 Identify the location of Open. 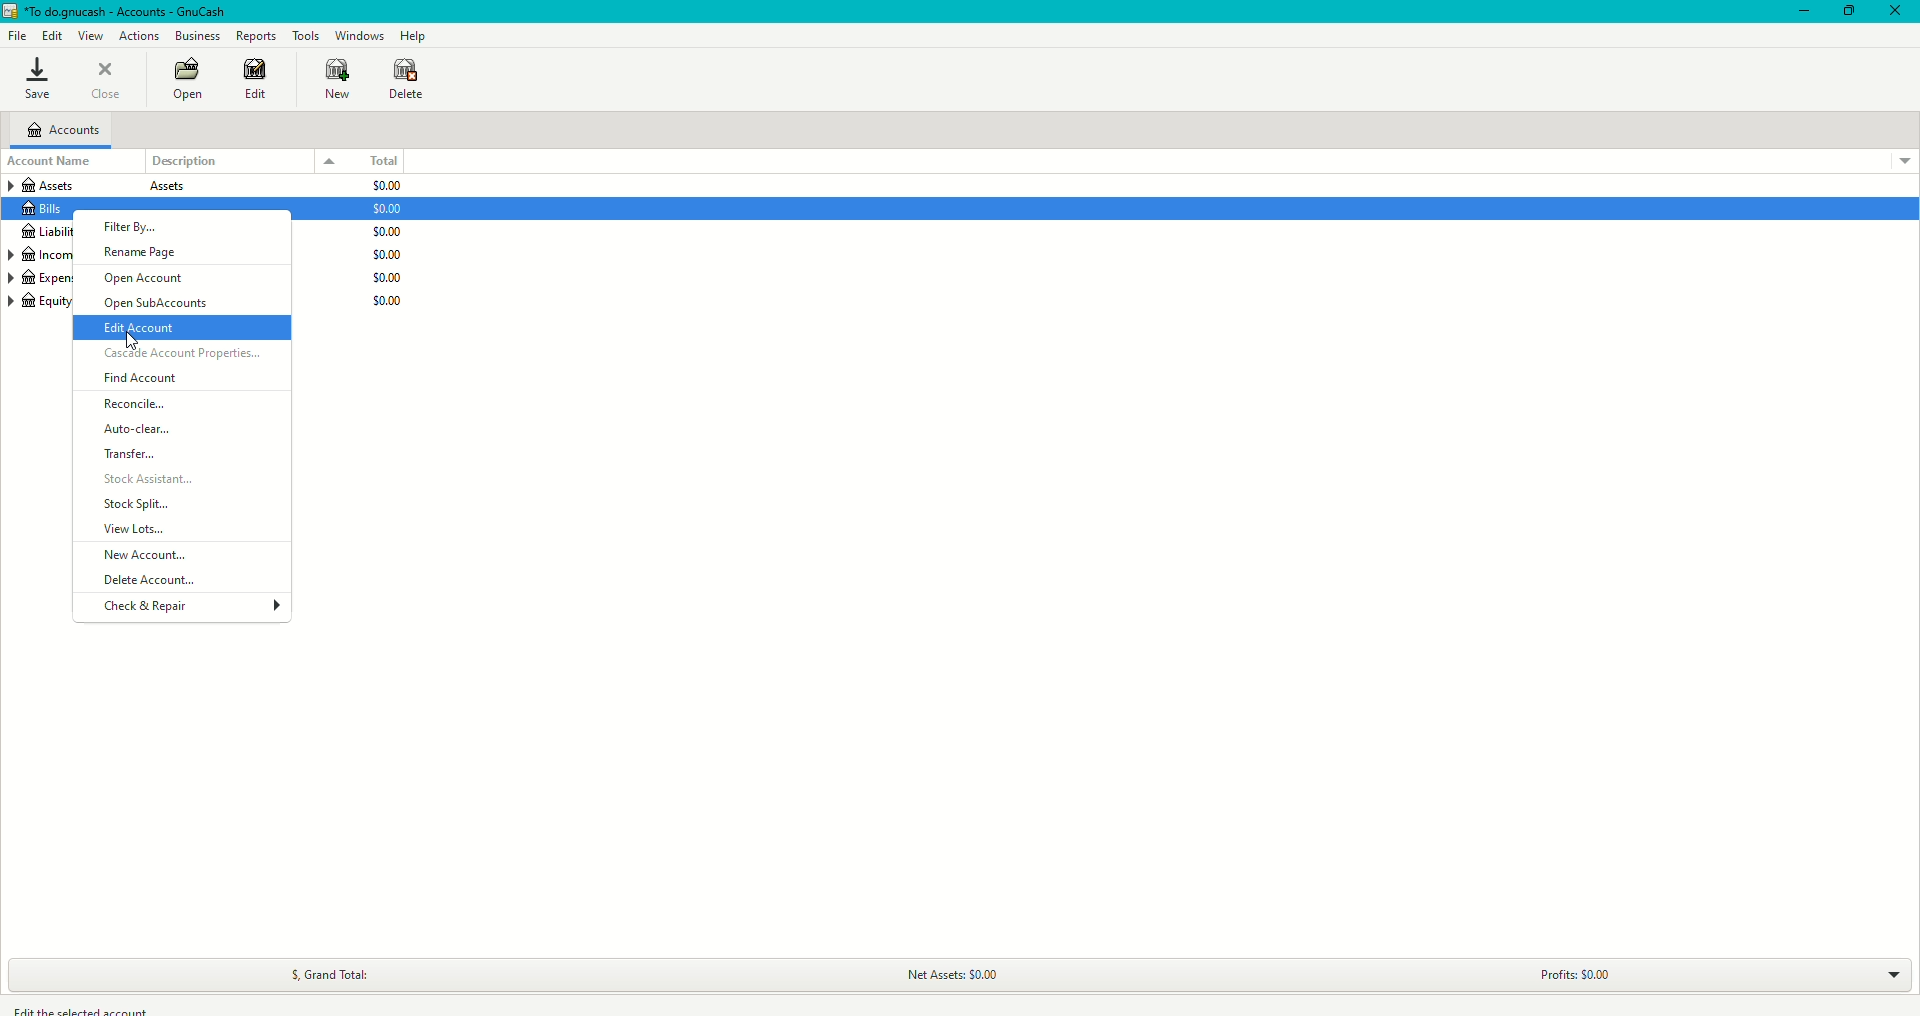
(188, 79).